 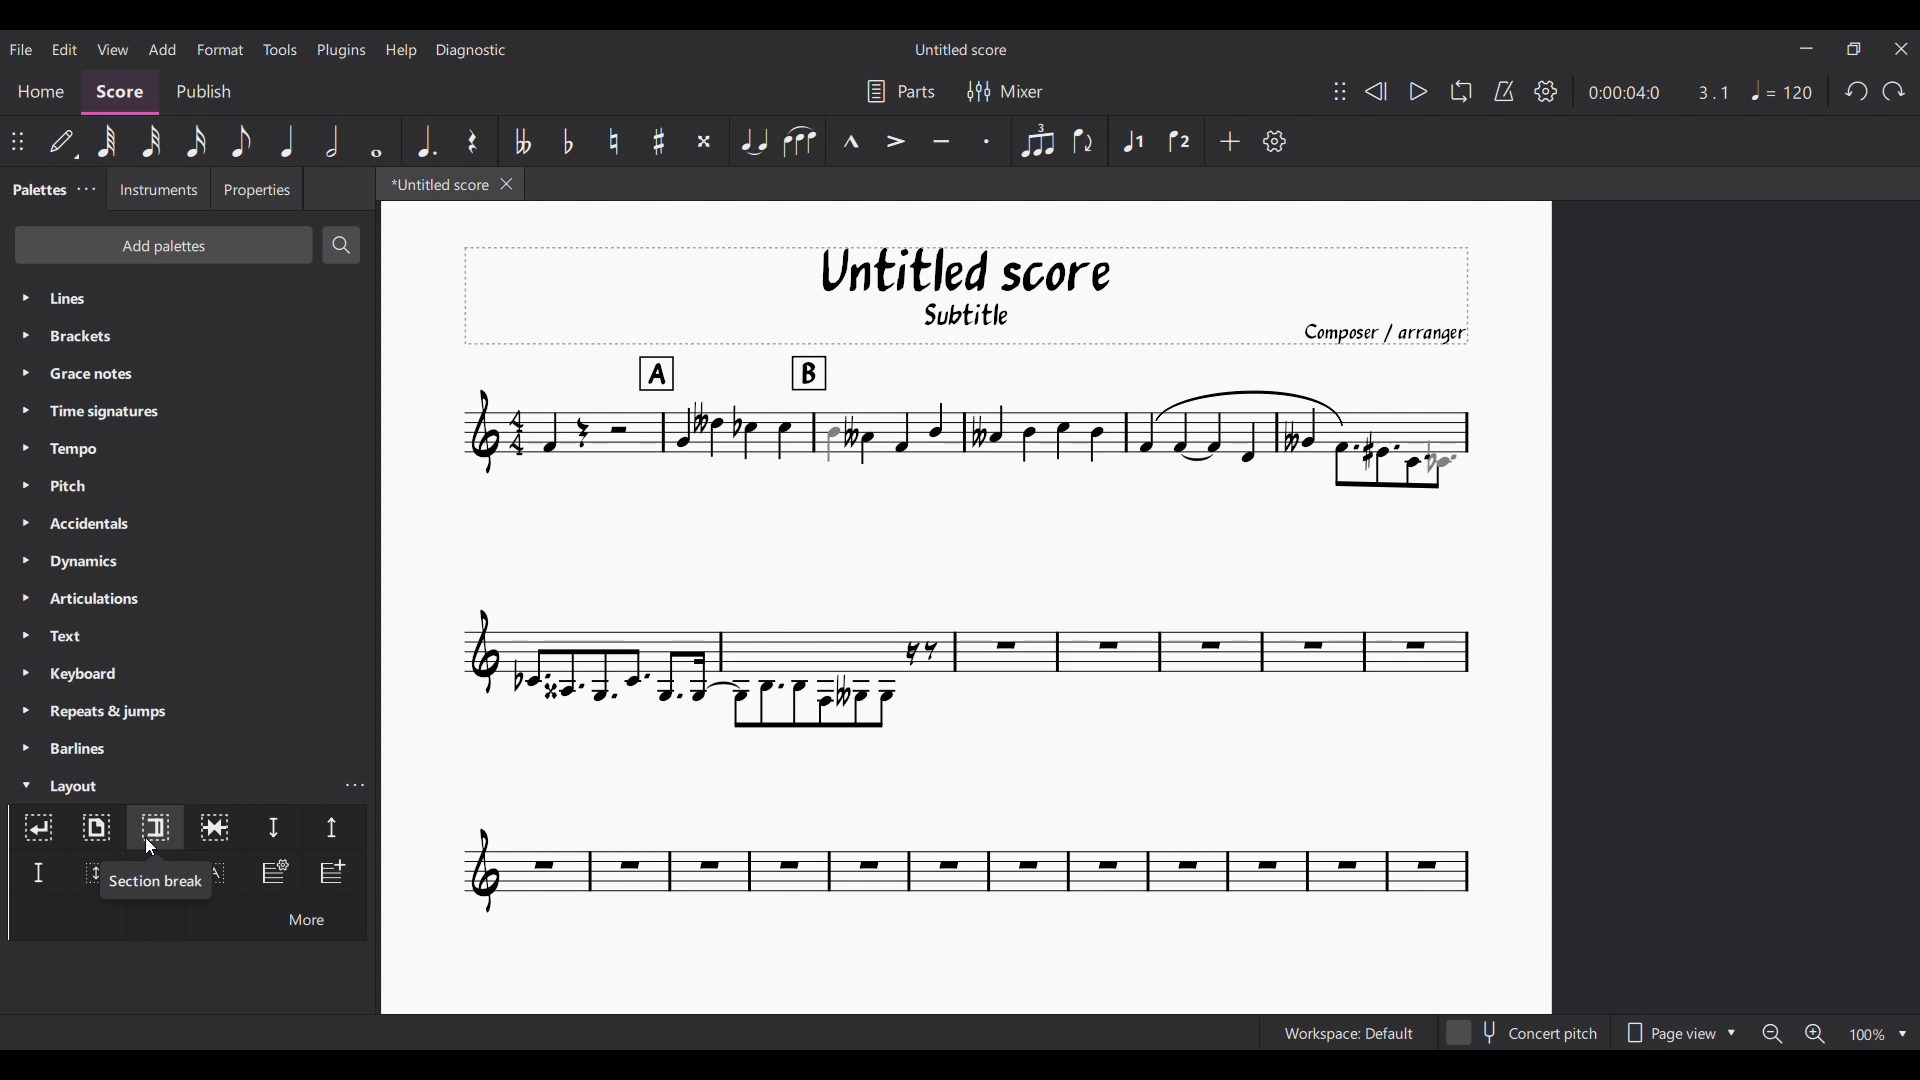 I want to click on Add, so click(x=1229, y=141).